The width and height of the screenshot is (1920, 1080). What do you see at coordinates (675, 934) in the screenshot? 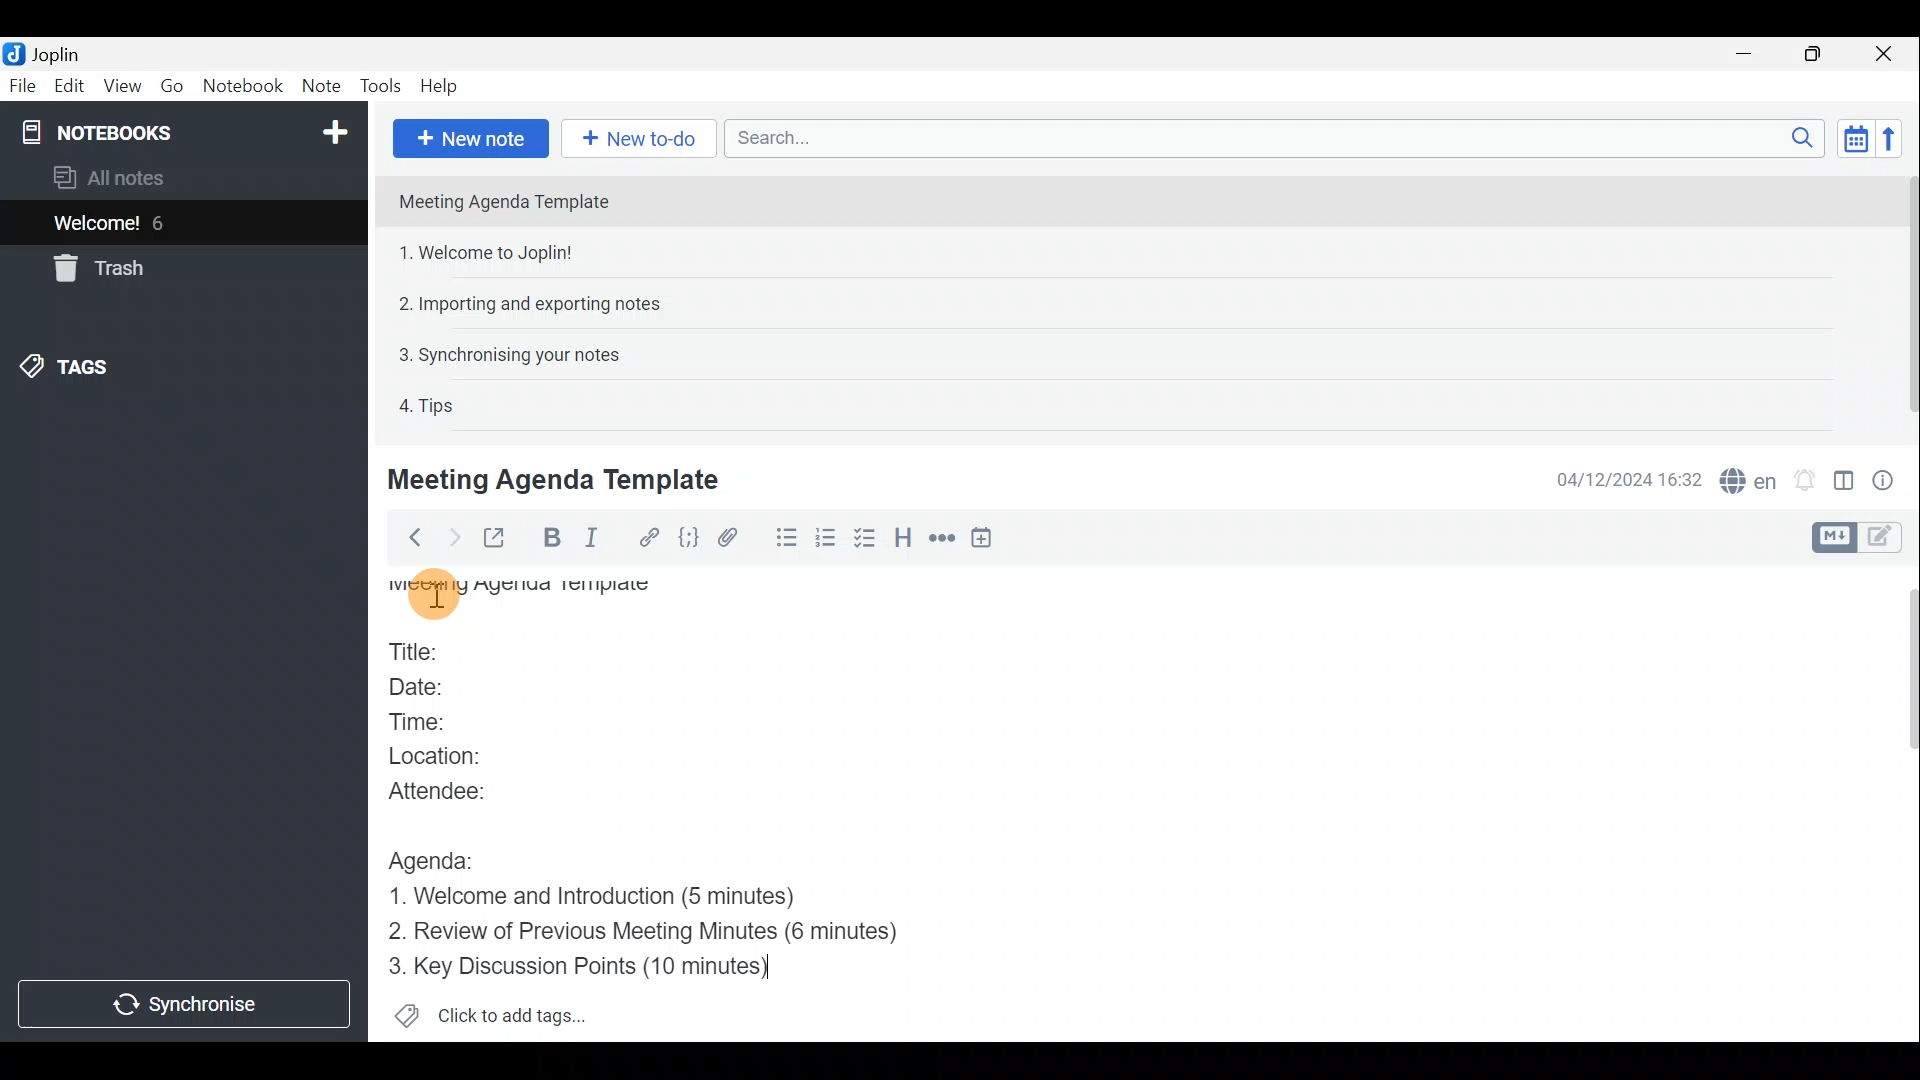
I see `Review of Previous Meeting Minutes (6 minutes)` at bounding box center [675, 934].